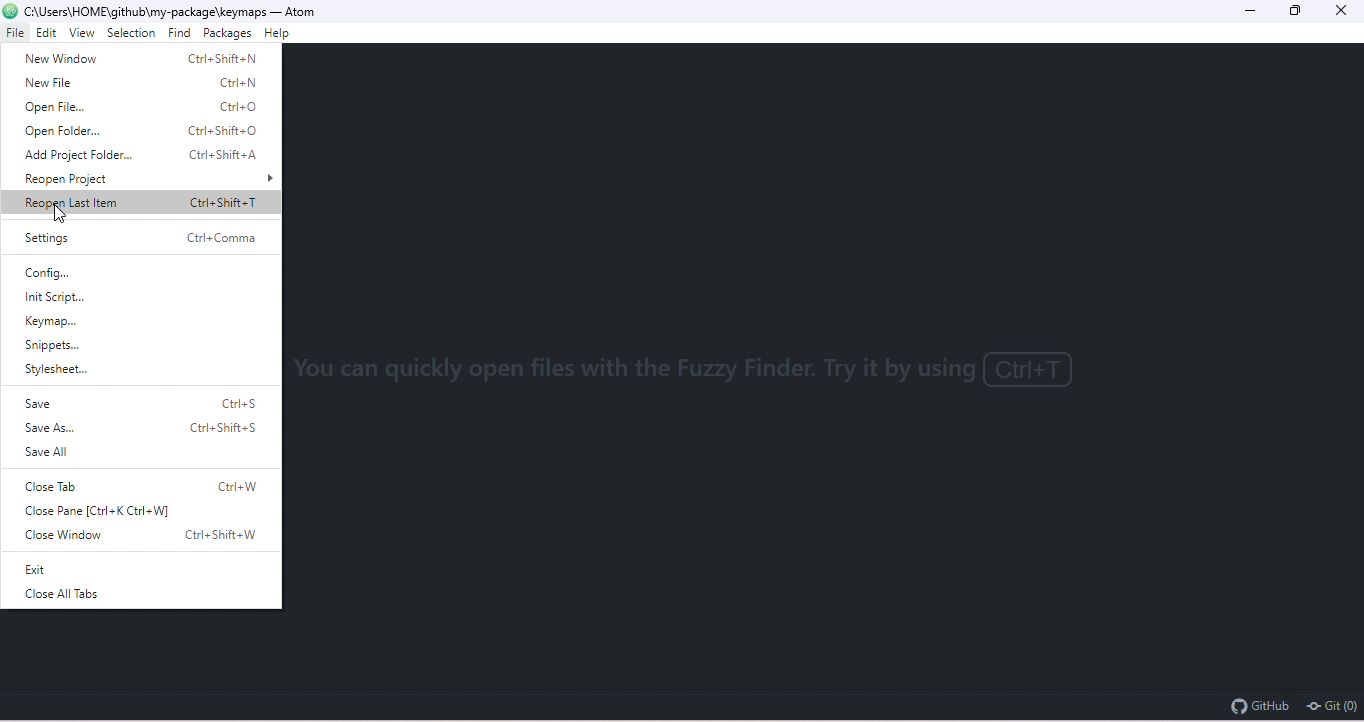  I want to click on c\Users\HOME\github\my-package\keymaps, so click(145, 11).